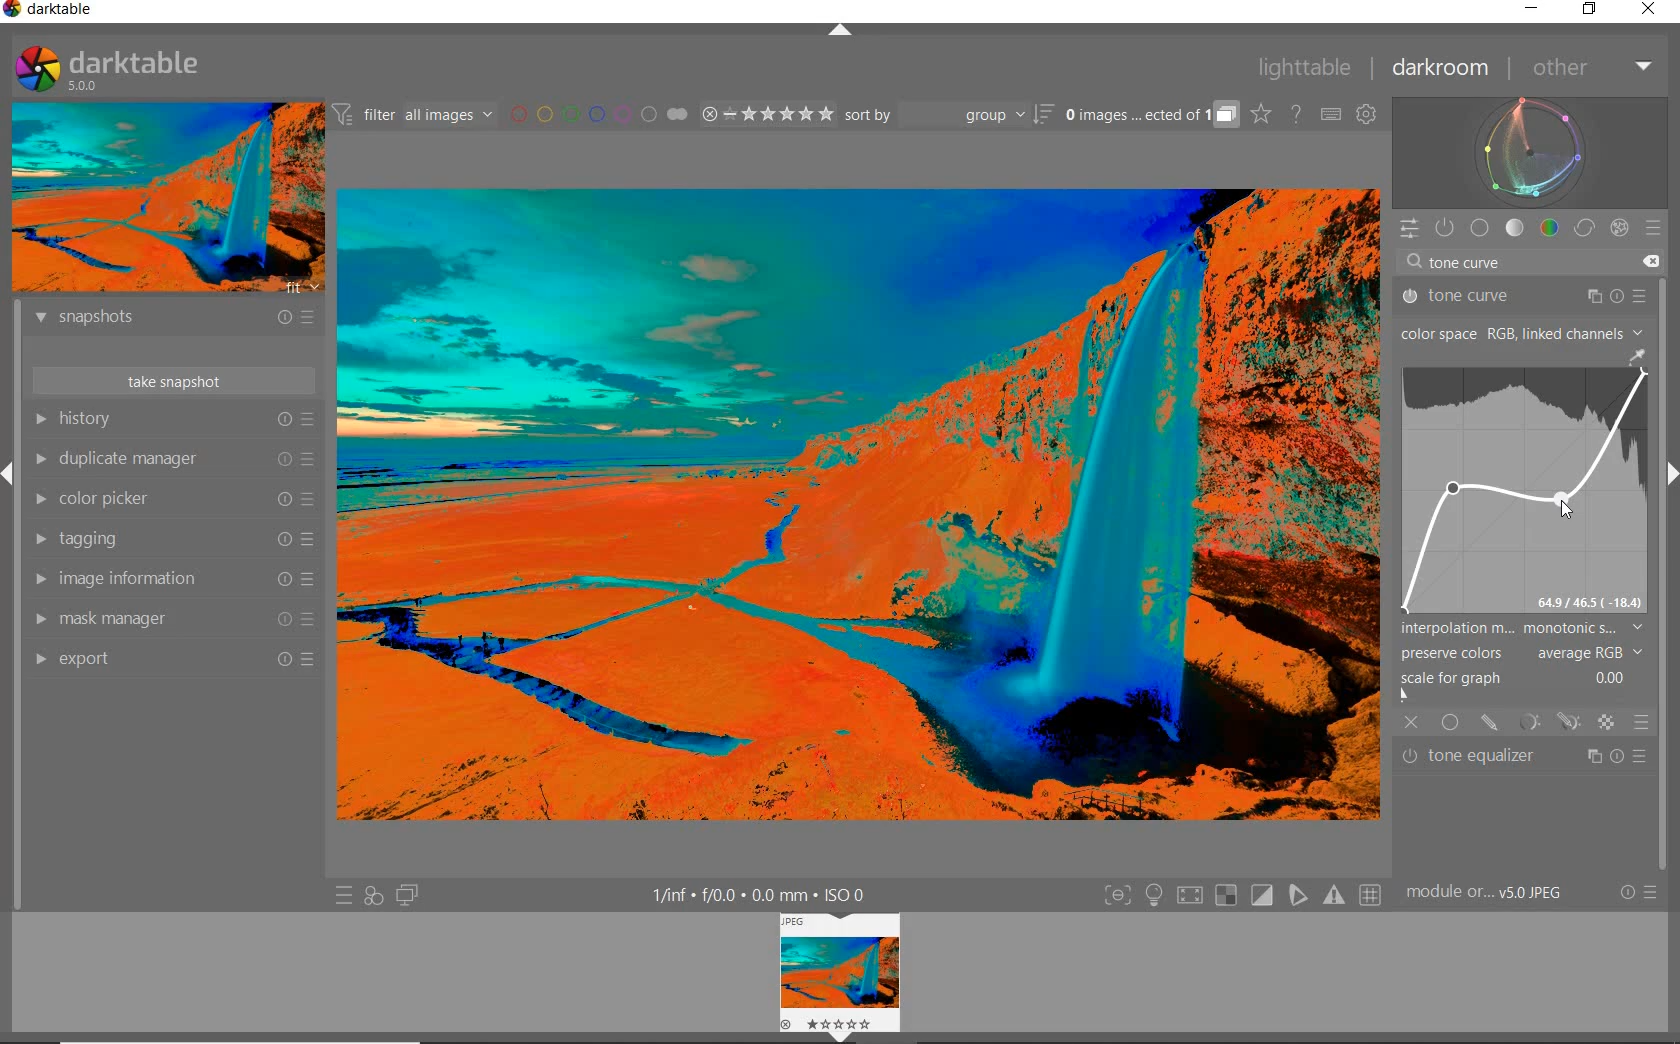 This screenshot has height=1044, width=1680. Describe the element at coordinates (1616, 227) in the screenshot. I see `effect` at that location.